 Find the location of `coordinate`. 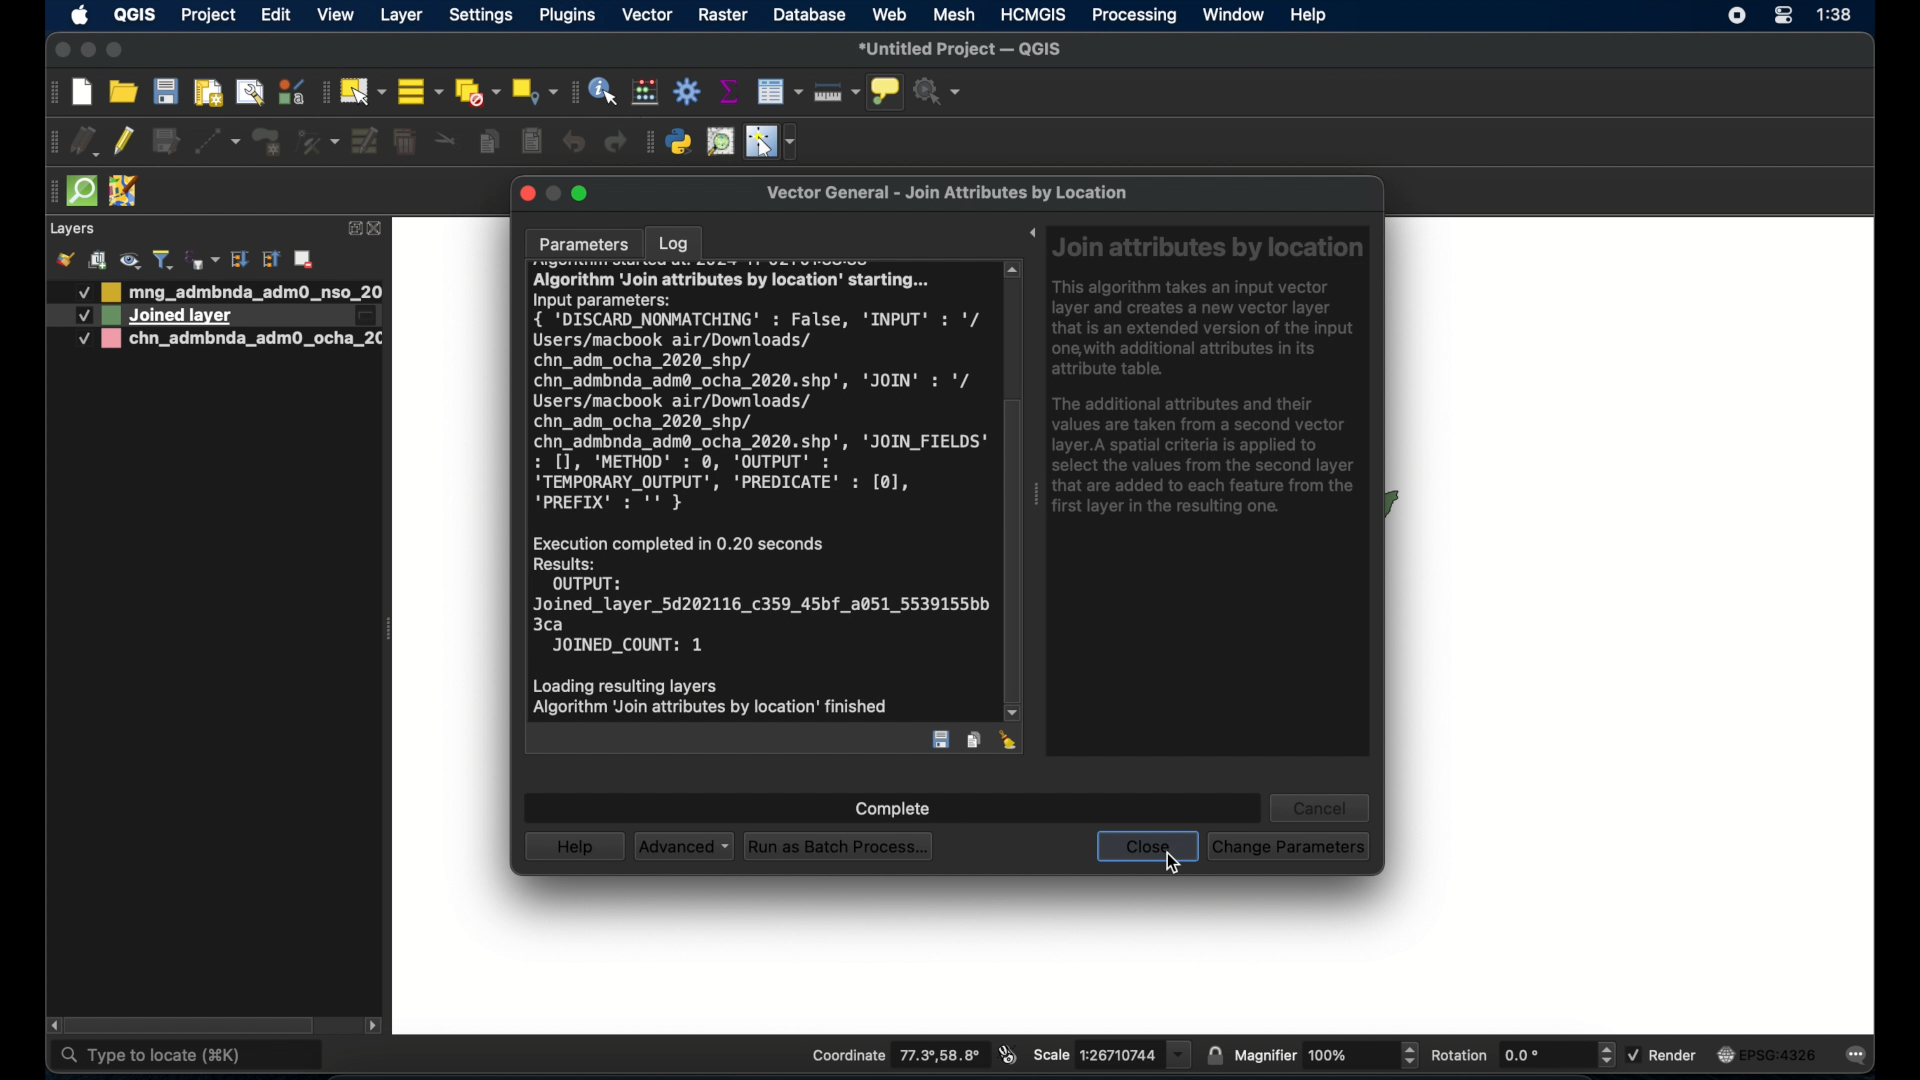

coordinate is located at coordinates (897, 1056).